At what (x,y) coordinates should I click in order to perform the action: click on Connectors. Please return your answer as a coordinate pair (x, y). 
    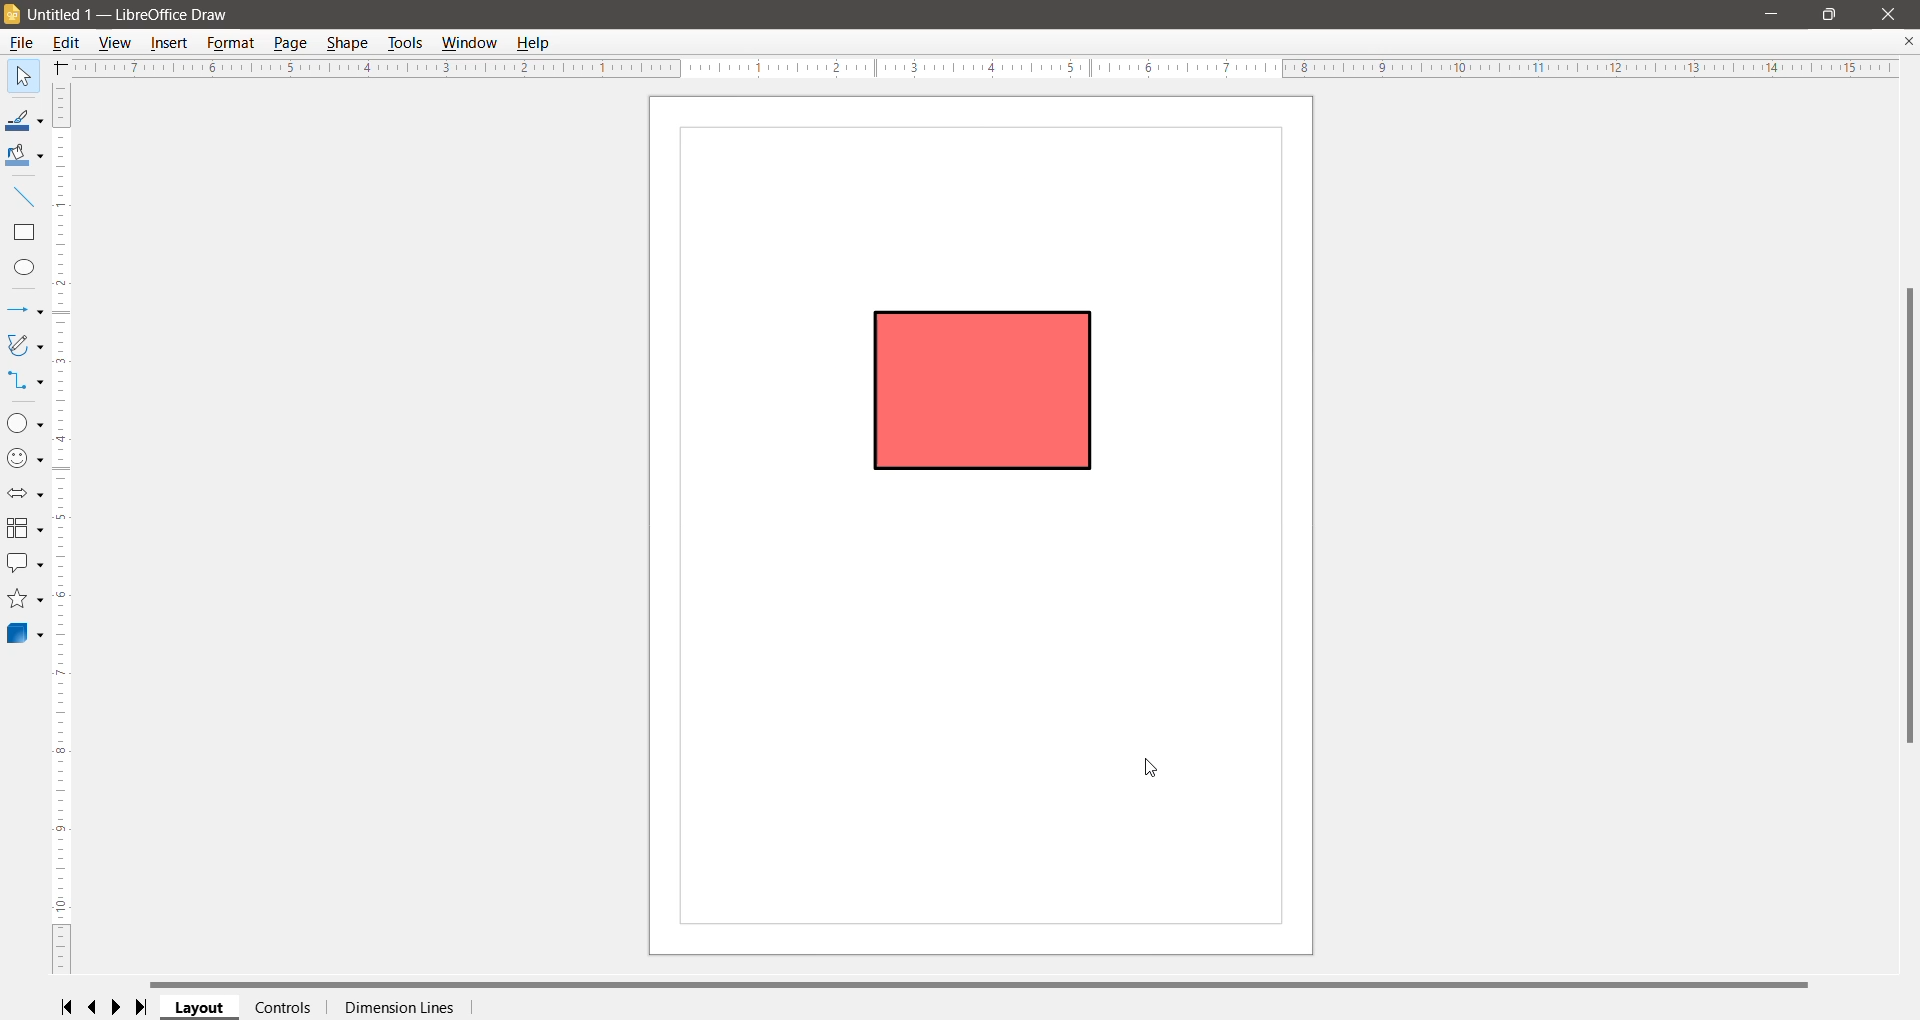
    Looking at the image, I should click on (25, 382).